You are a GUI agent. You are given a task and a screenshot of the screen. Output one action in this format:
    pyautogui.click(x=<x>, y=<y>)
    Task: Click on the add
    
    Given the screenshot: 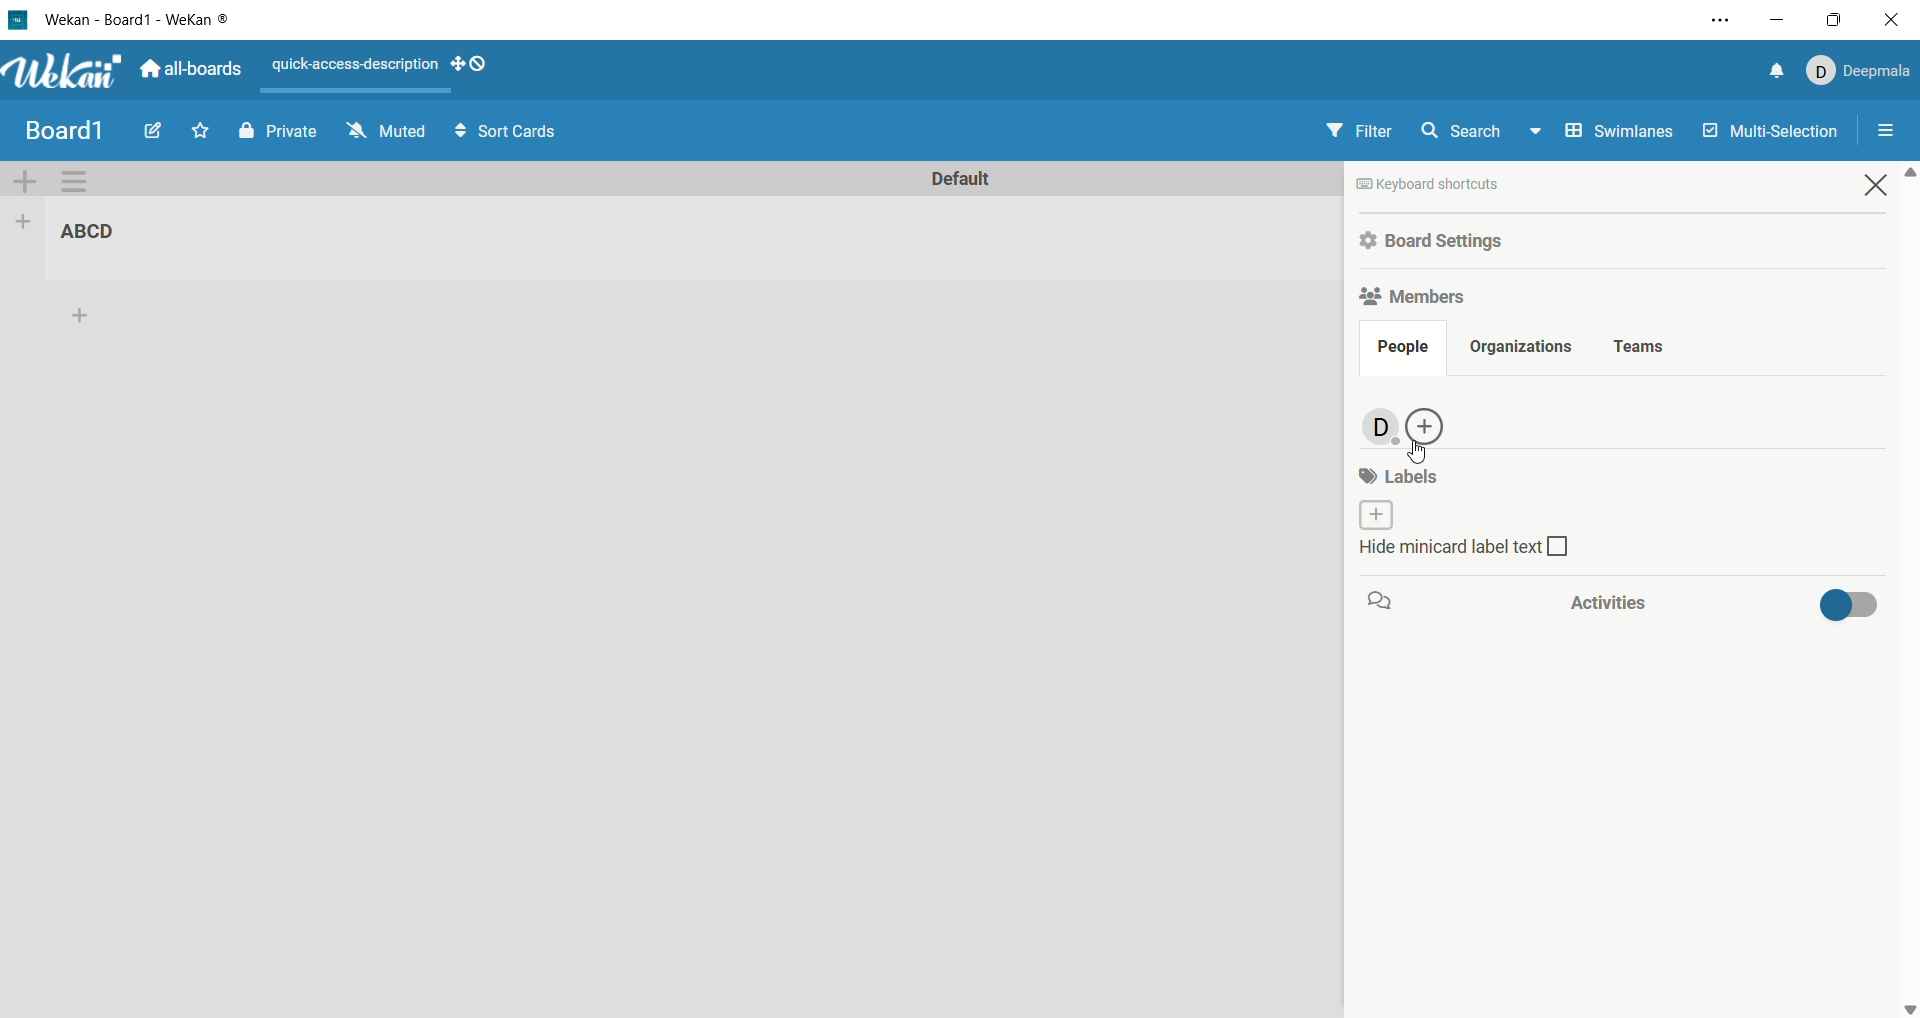 What is the action you would take?
    pyautogui.click(x=87, y=316)
    